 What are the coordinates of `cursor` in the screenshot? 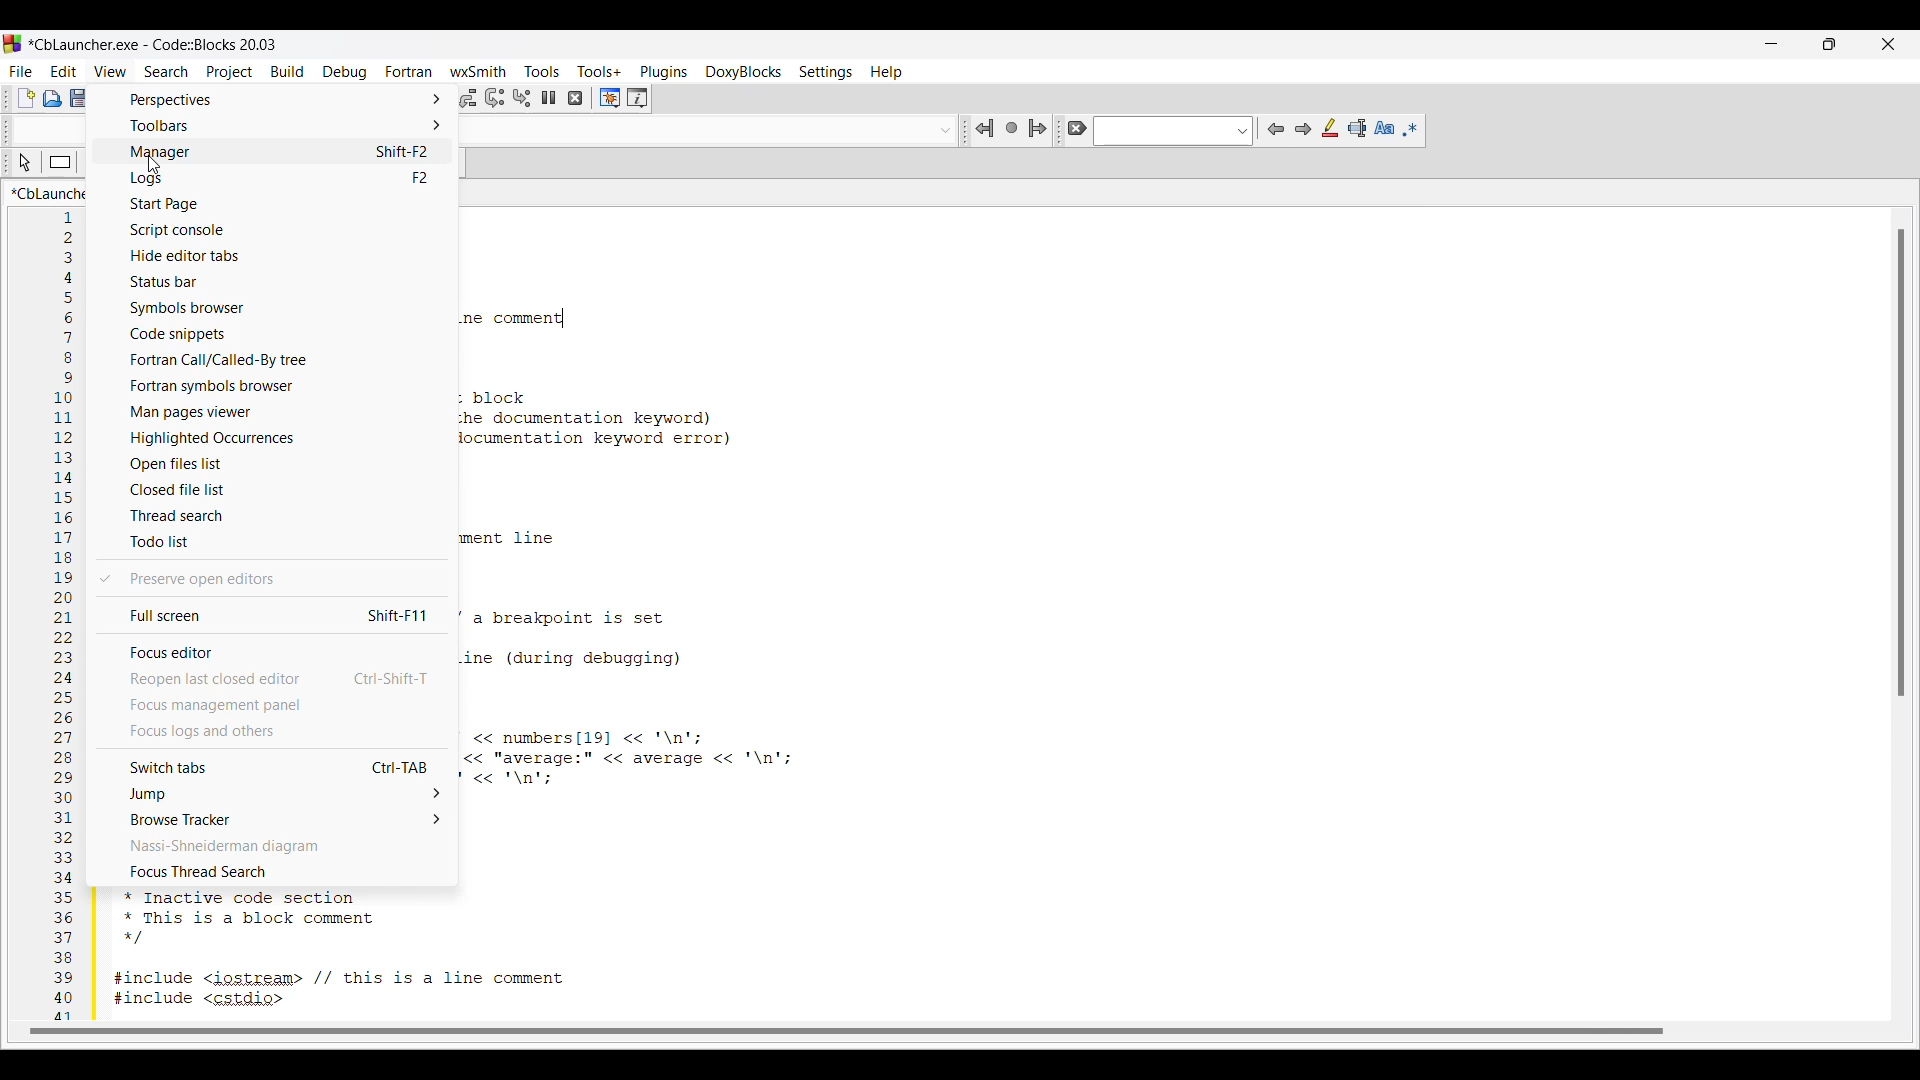 It's located at (26, 167).